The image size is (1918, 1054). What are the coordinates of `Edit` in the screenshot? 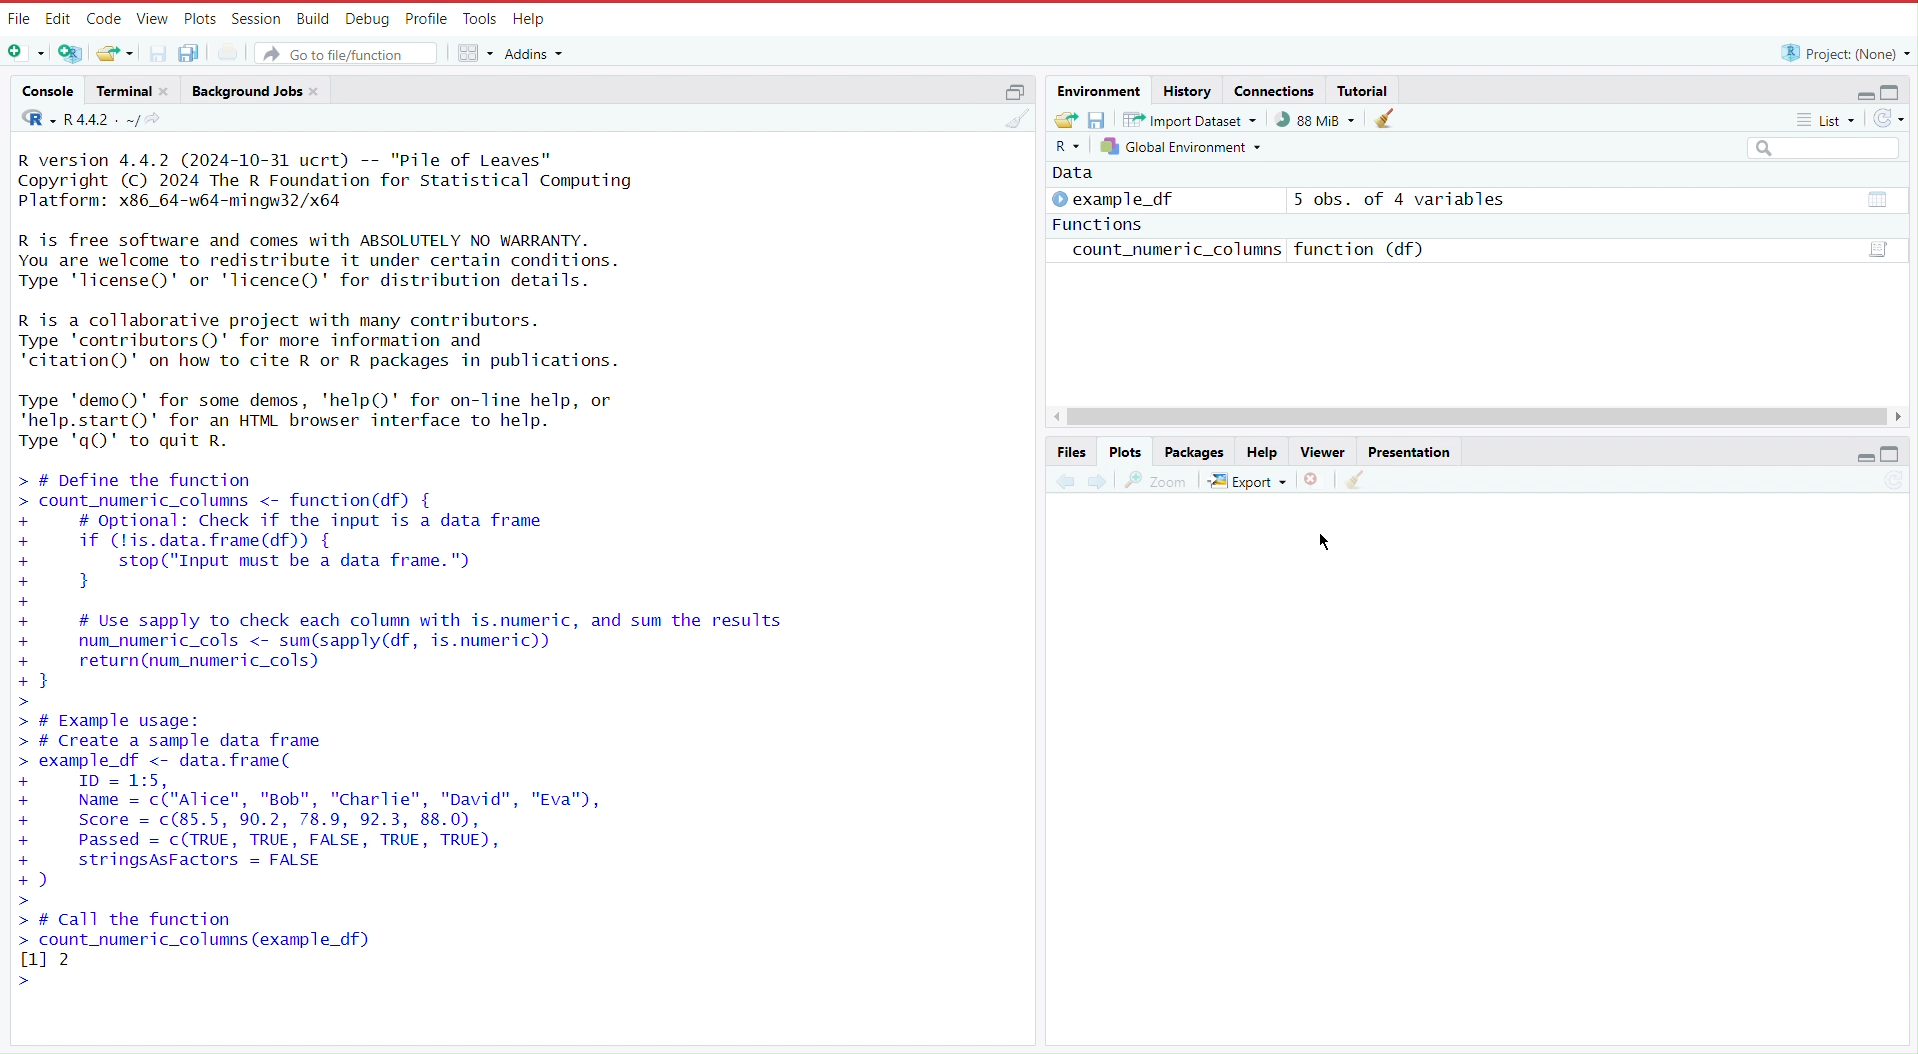 It's located at (58, 18).